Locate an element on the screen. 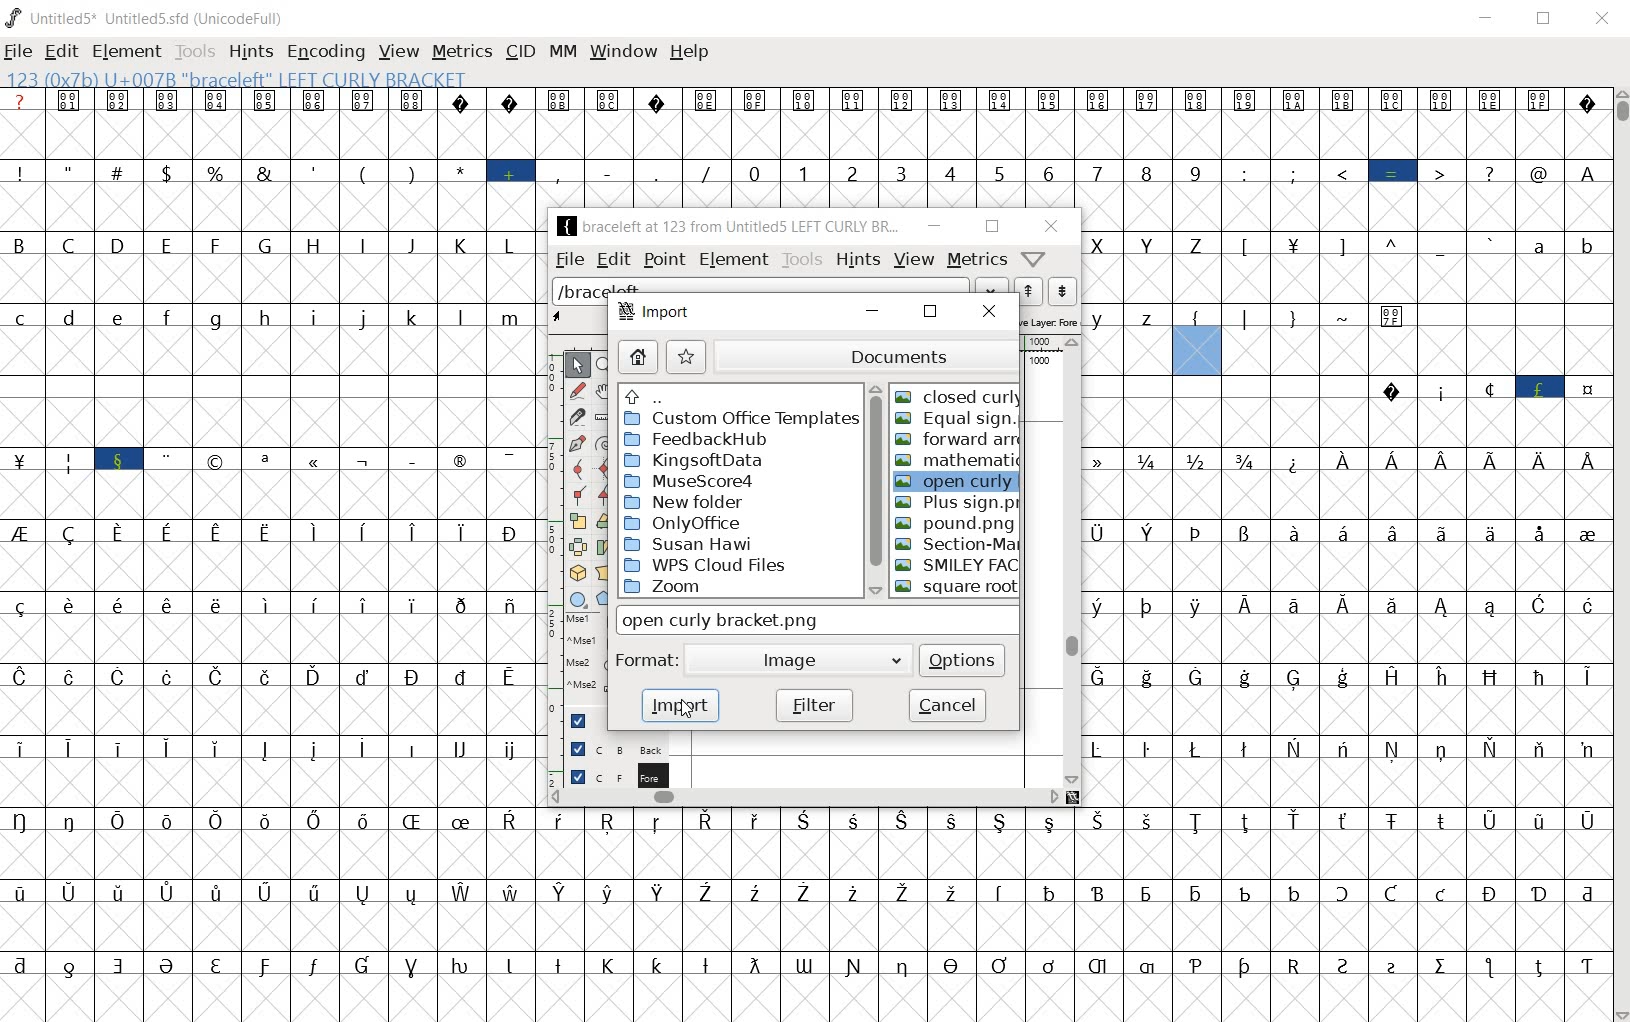 The width and height of the screenshot is (1630, 1022). square root is located at coordinates (957, 588).